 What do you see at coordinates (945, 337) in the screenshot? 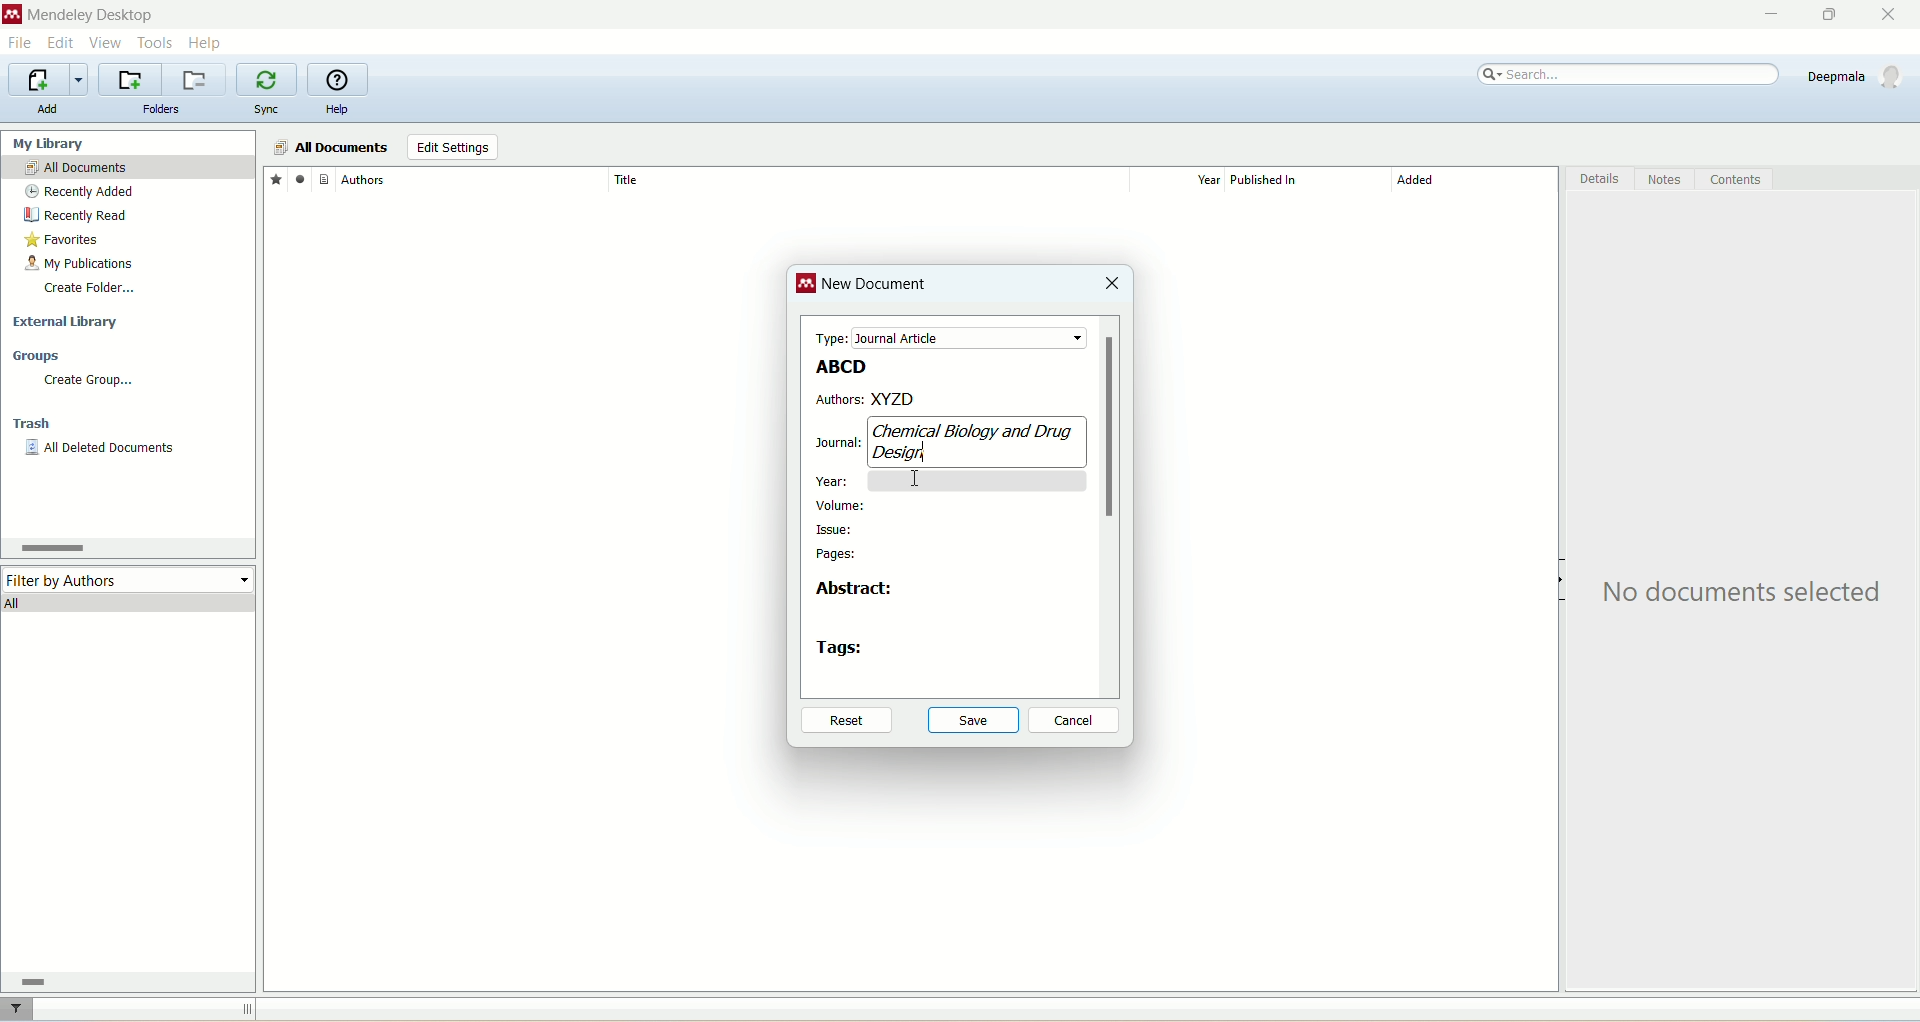
I see `type` at bounding box center [945, 337].